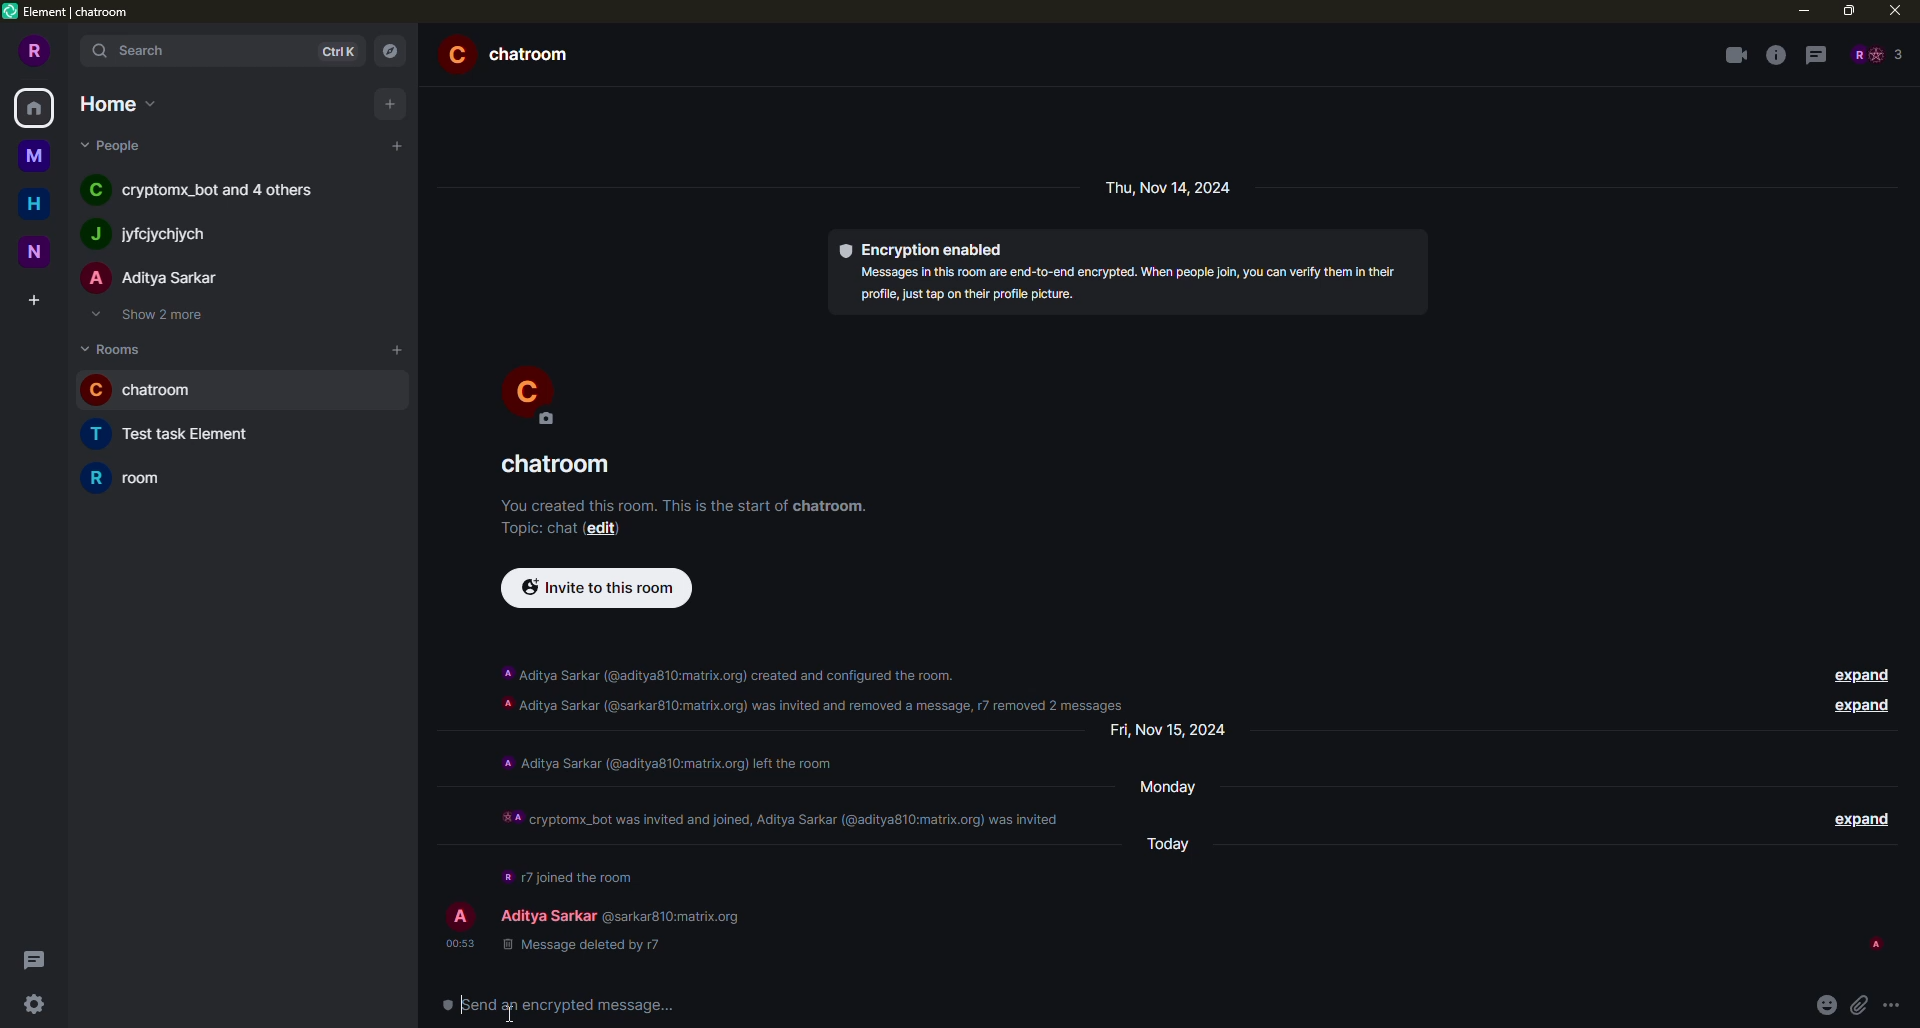 Image resolution: width=1920 pixels, height=1028 pixels. What do you see at coordinates (1735, 55) in the screenshot?
I see `video call` at bounding box center [1735, 55].